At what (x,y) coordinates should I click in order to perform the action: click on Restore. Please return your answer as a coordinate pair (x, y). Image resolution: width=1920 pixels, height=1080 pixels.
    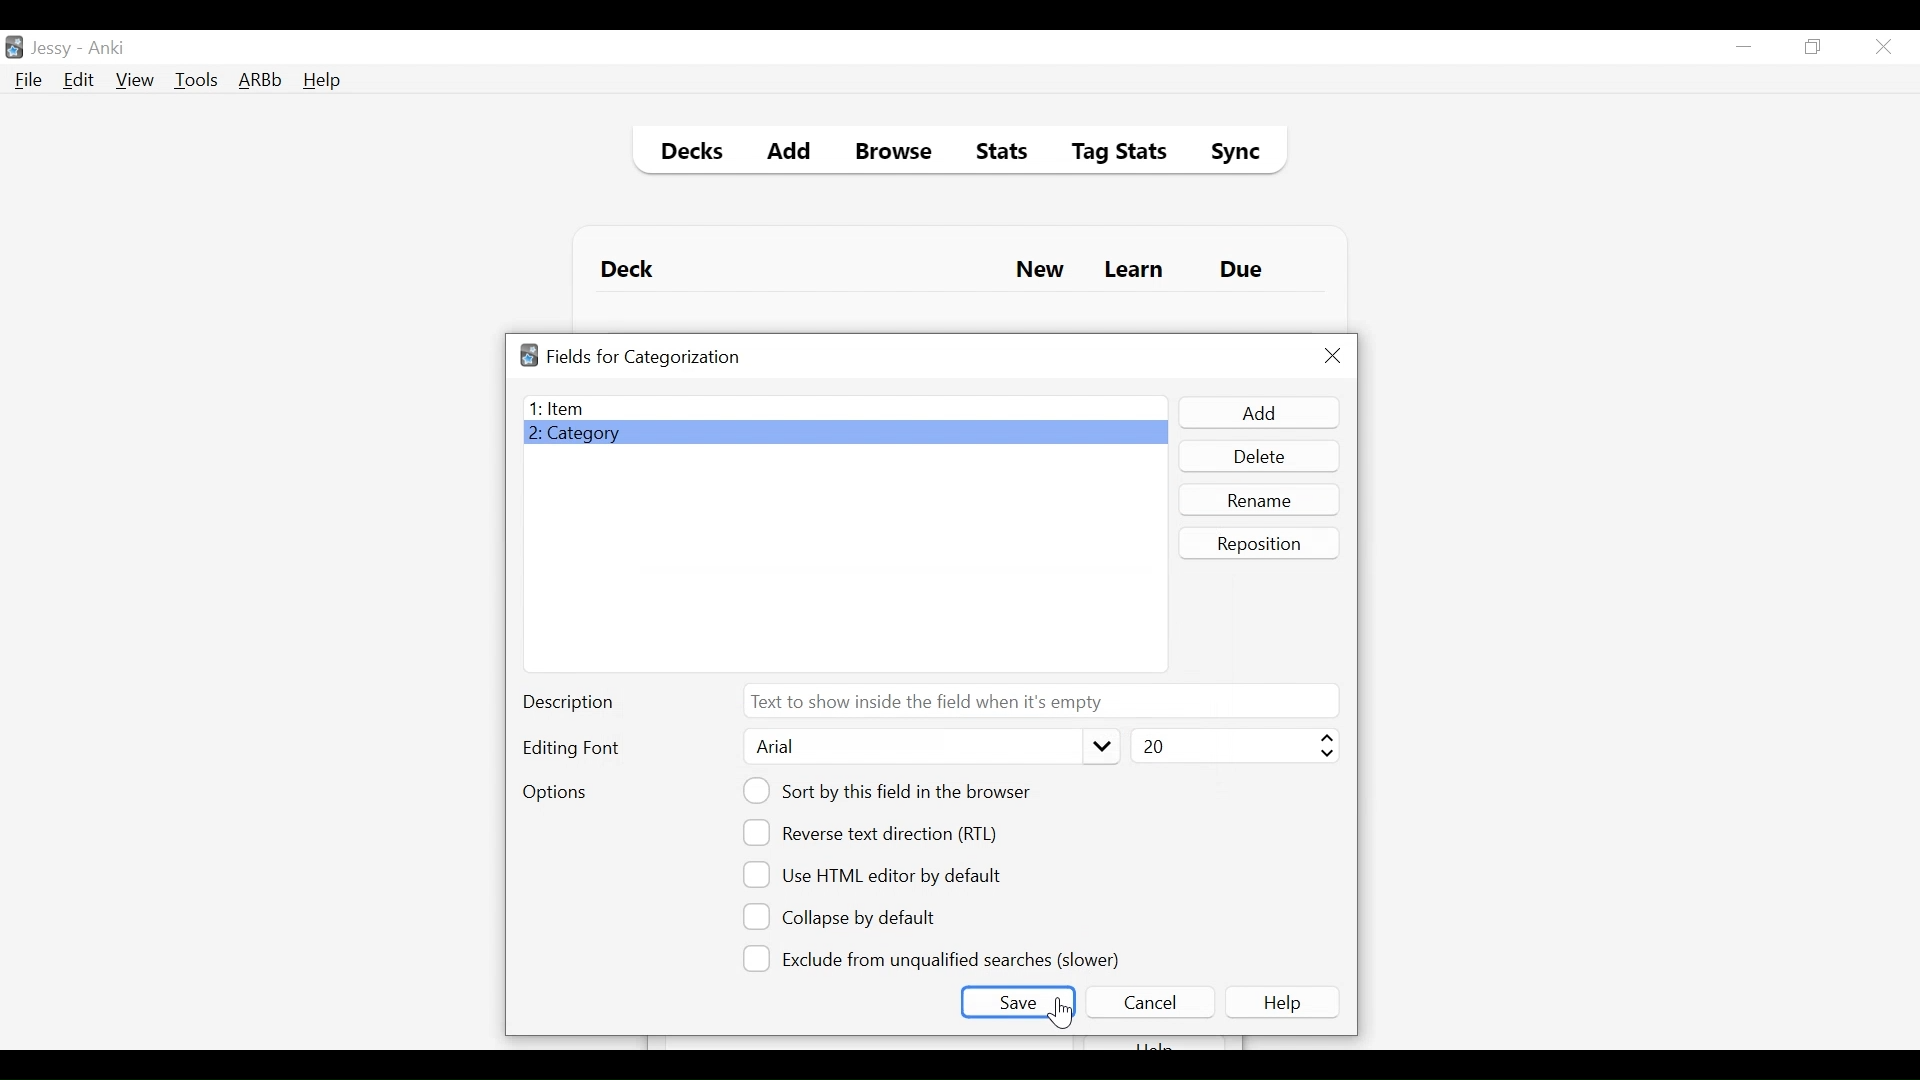
    Looking at the image, I should click on (1814, 48).